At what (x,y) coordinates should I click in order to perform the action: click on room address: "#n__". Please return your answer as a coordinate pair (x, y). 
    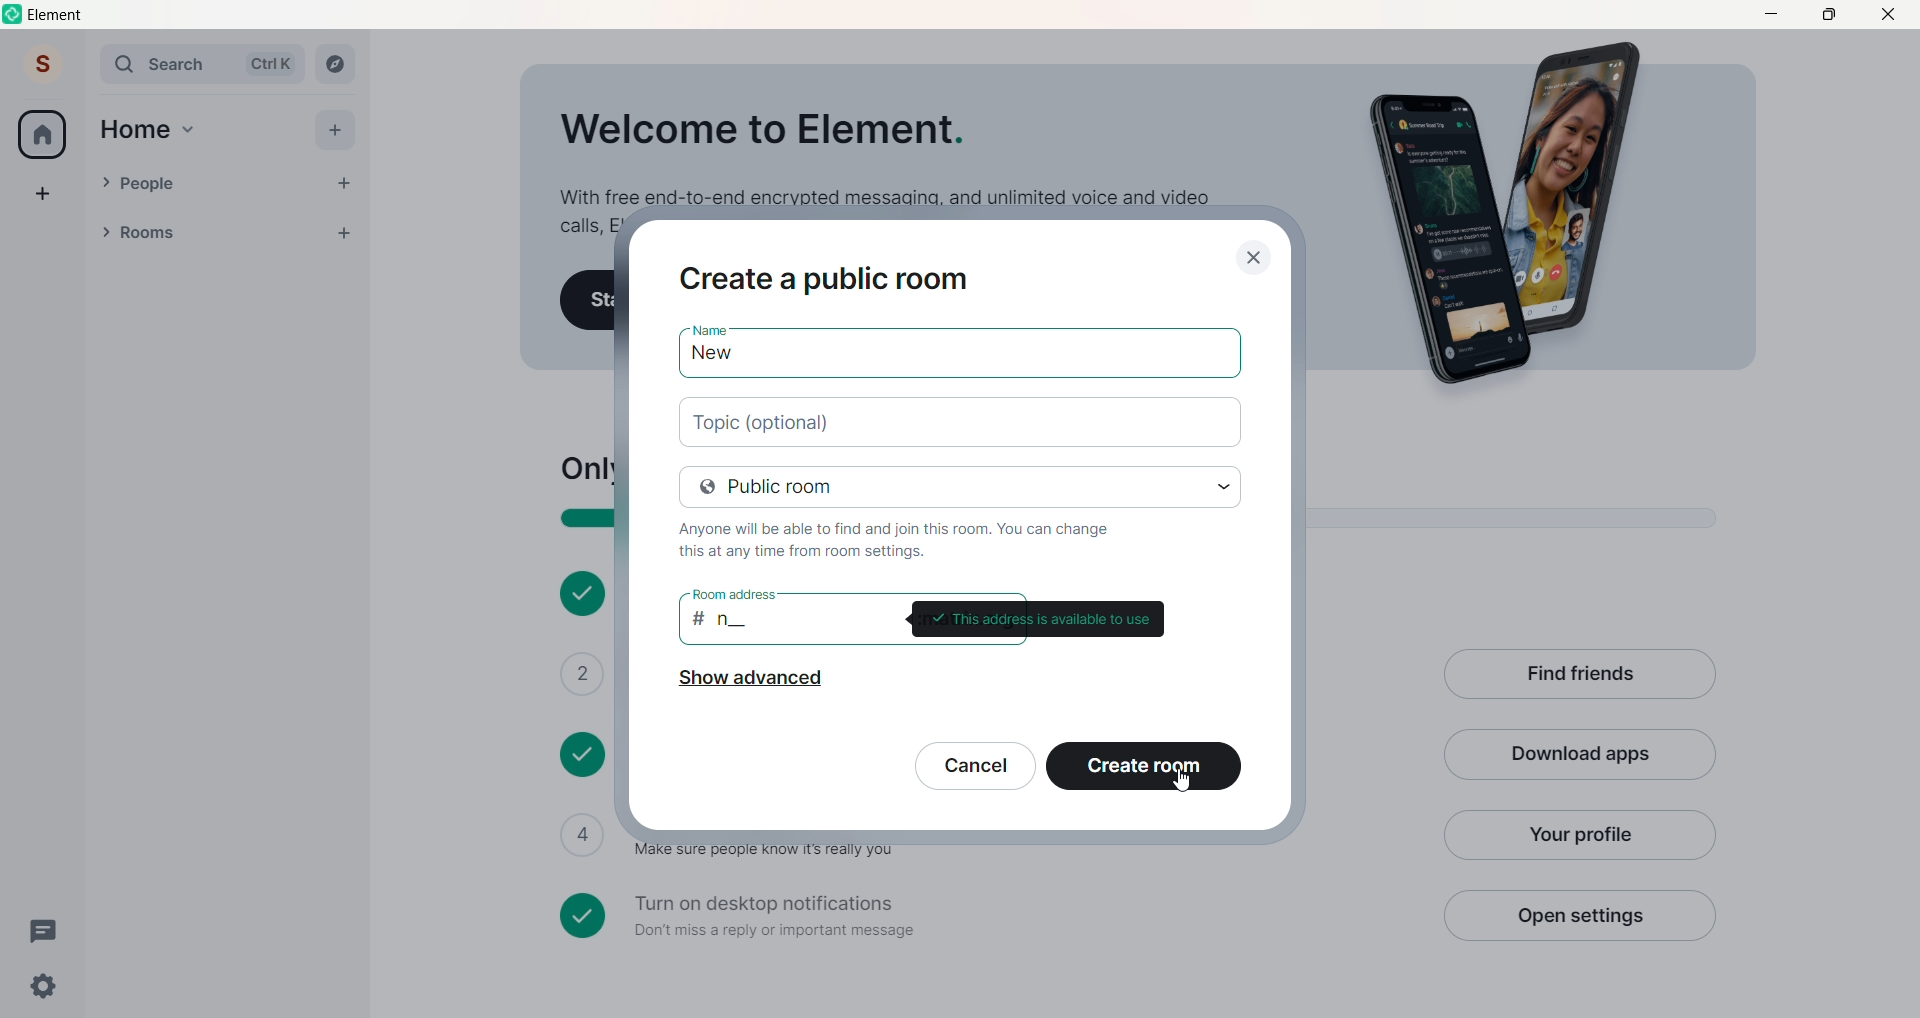
    Looking at the image, I should click on (781, 623).